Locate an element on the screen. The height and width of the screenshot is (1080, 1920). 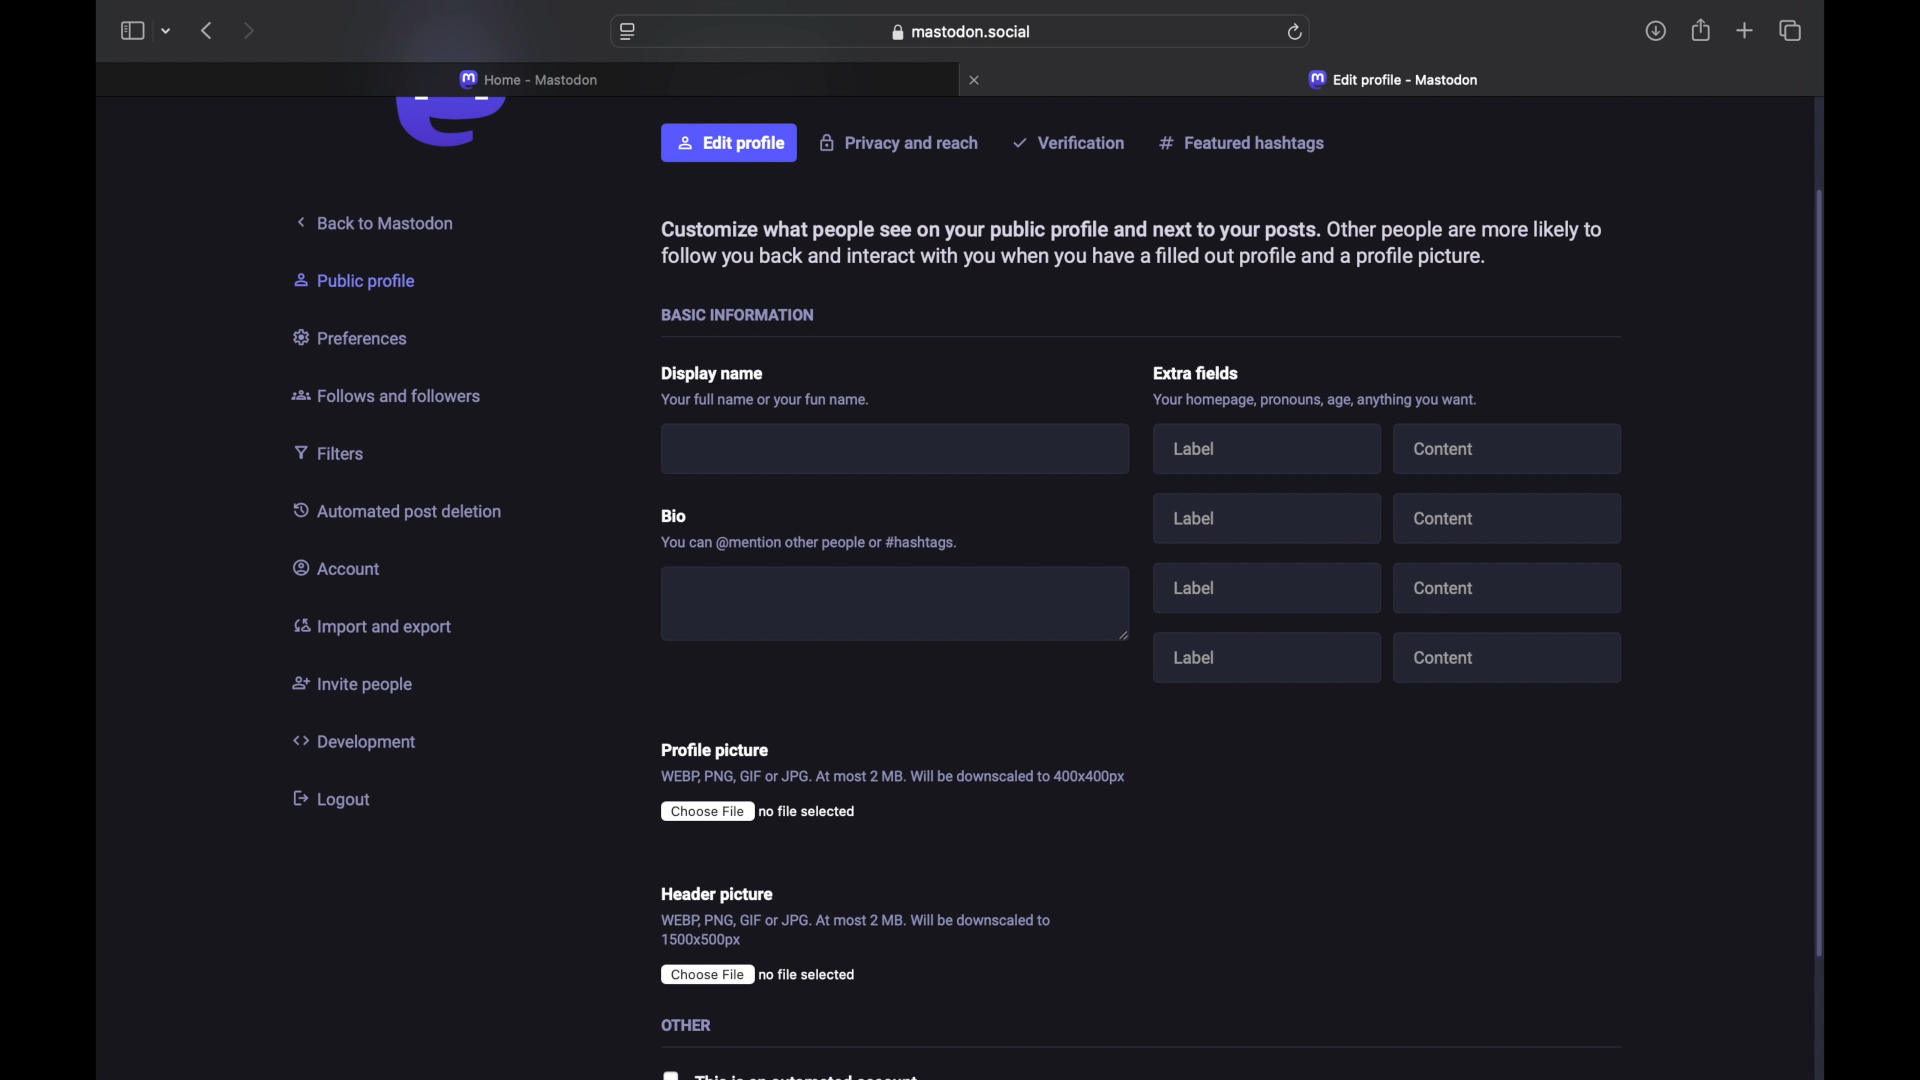
filters is located at coordinates (338, 452).